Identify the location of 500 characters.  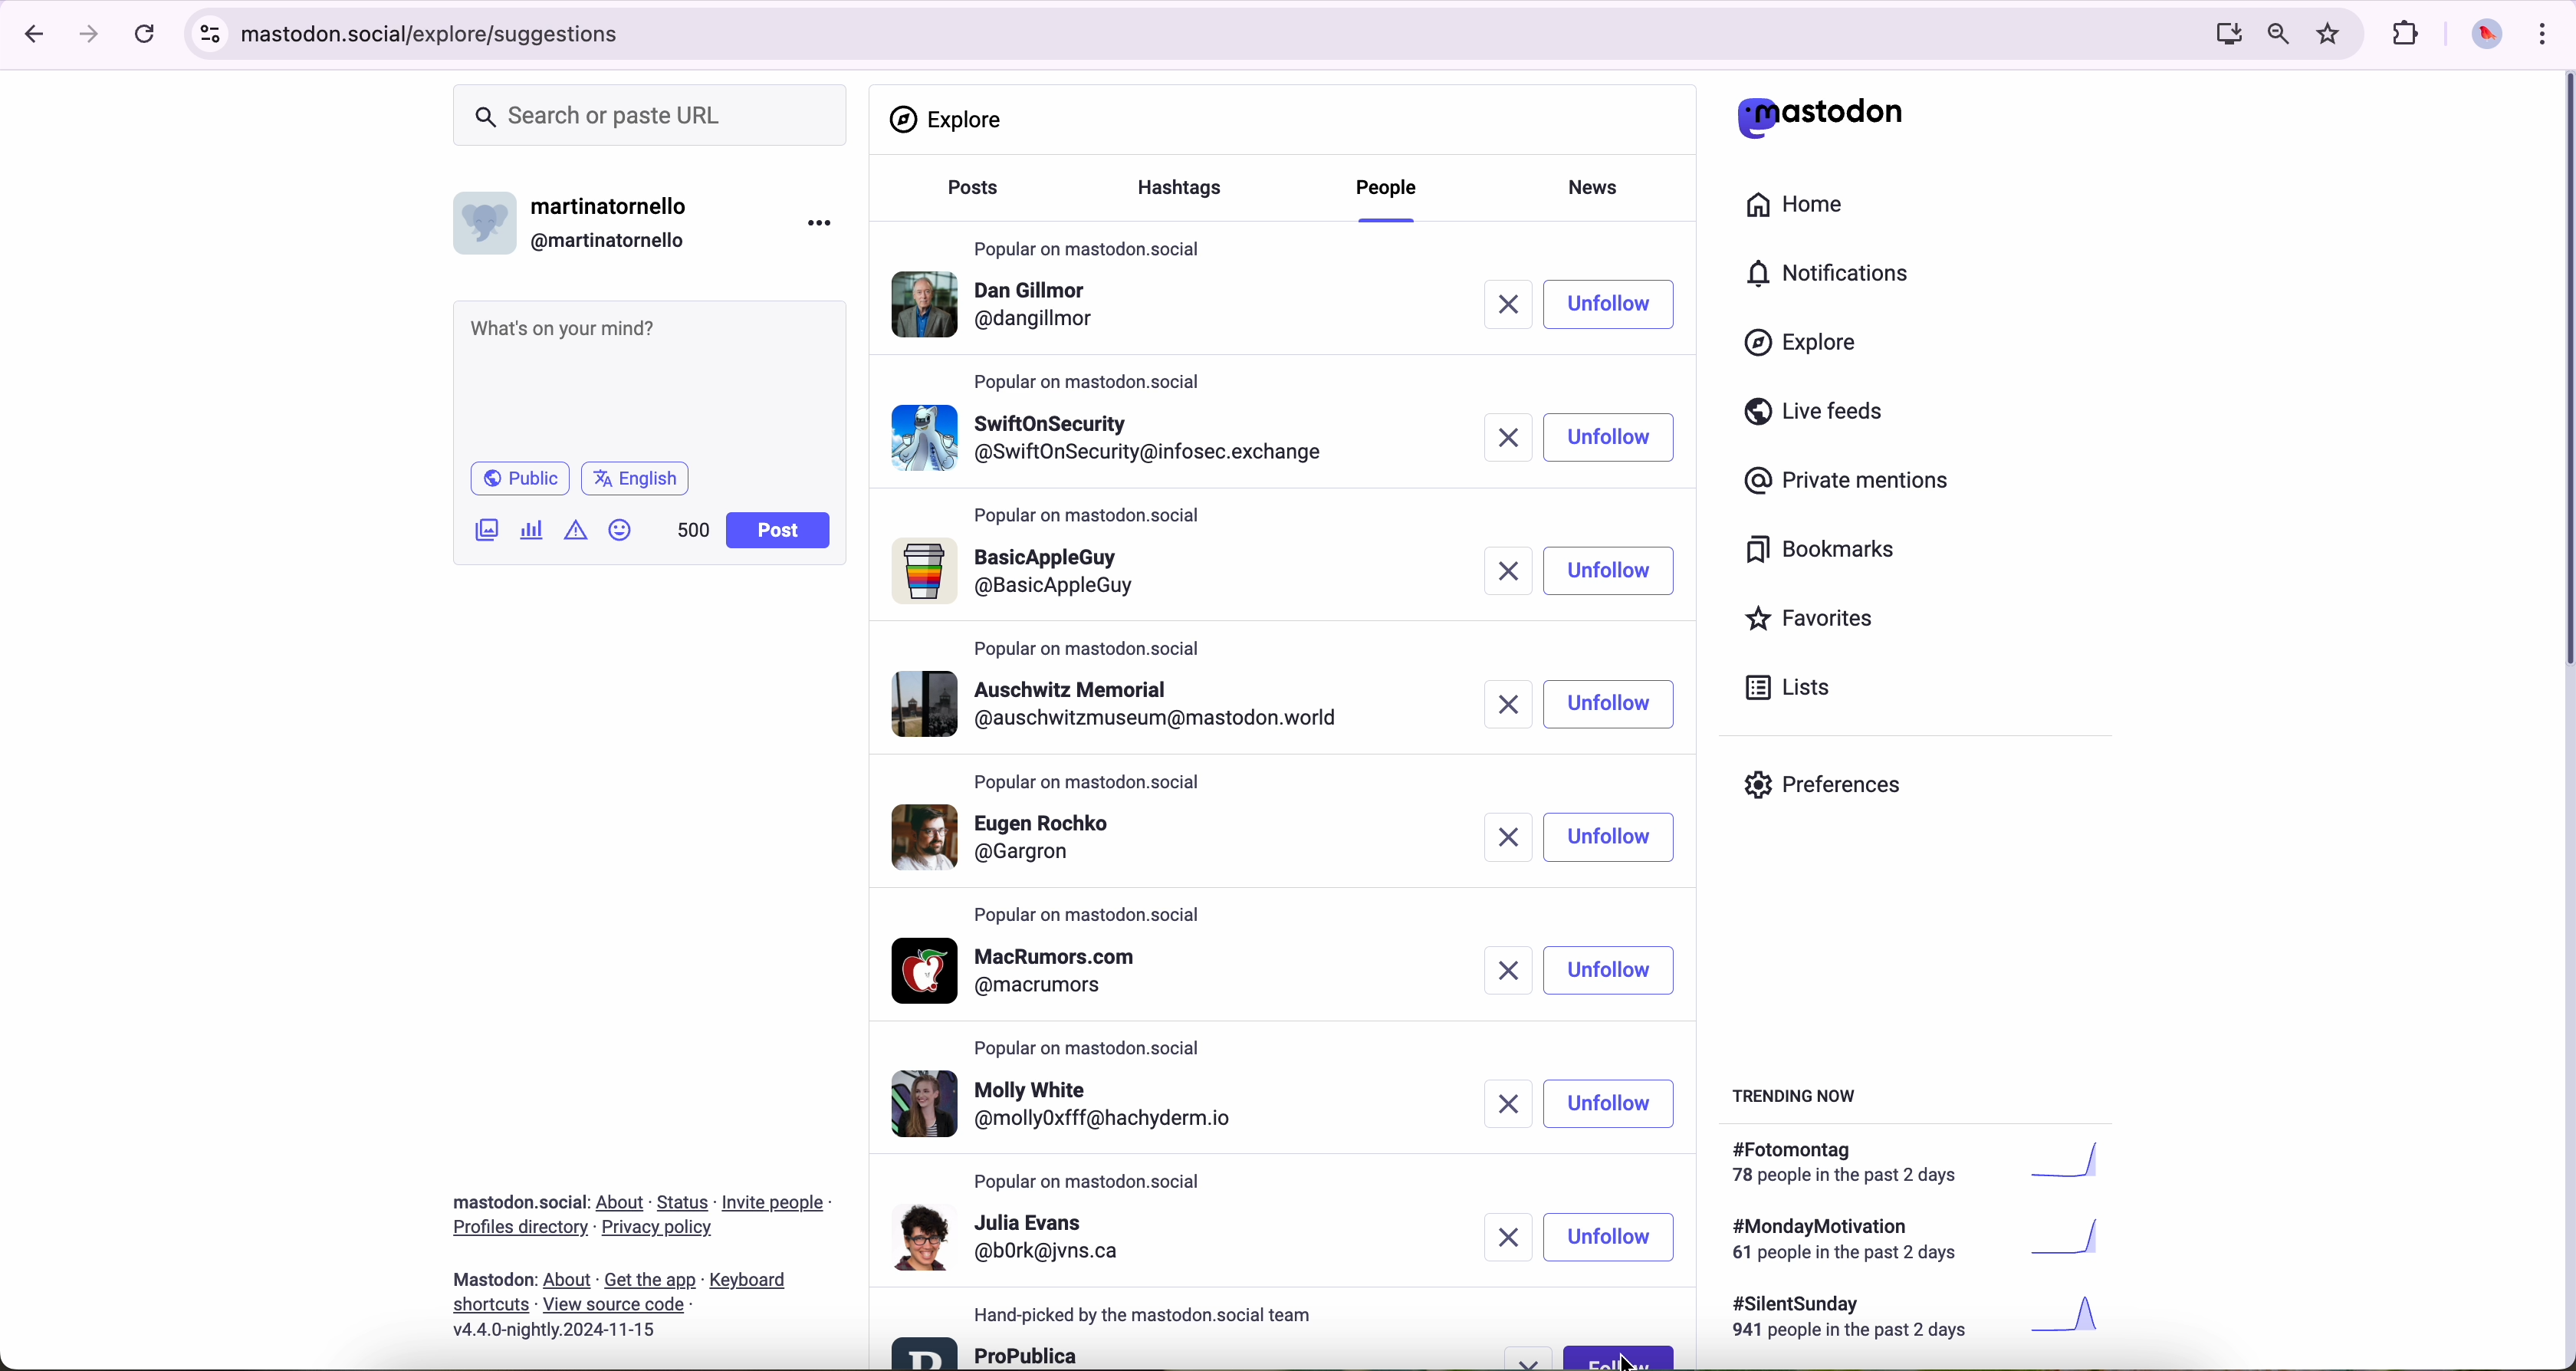
(692, 529).